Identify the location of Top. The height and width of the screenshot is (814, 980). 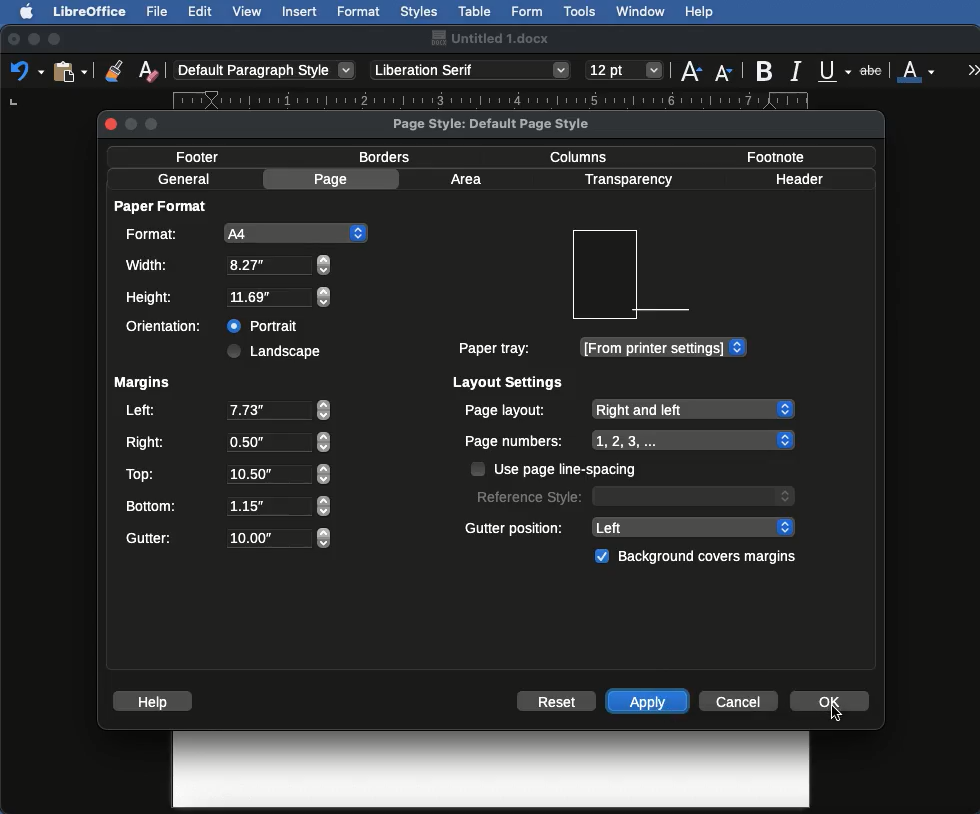
(225, 474).